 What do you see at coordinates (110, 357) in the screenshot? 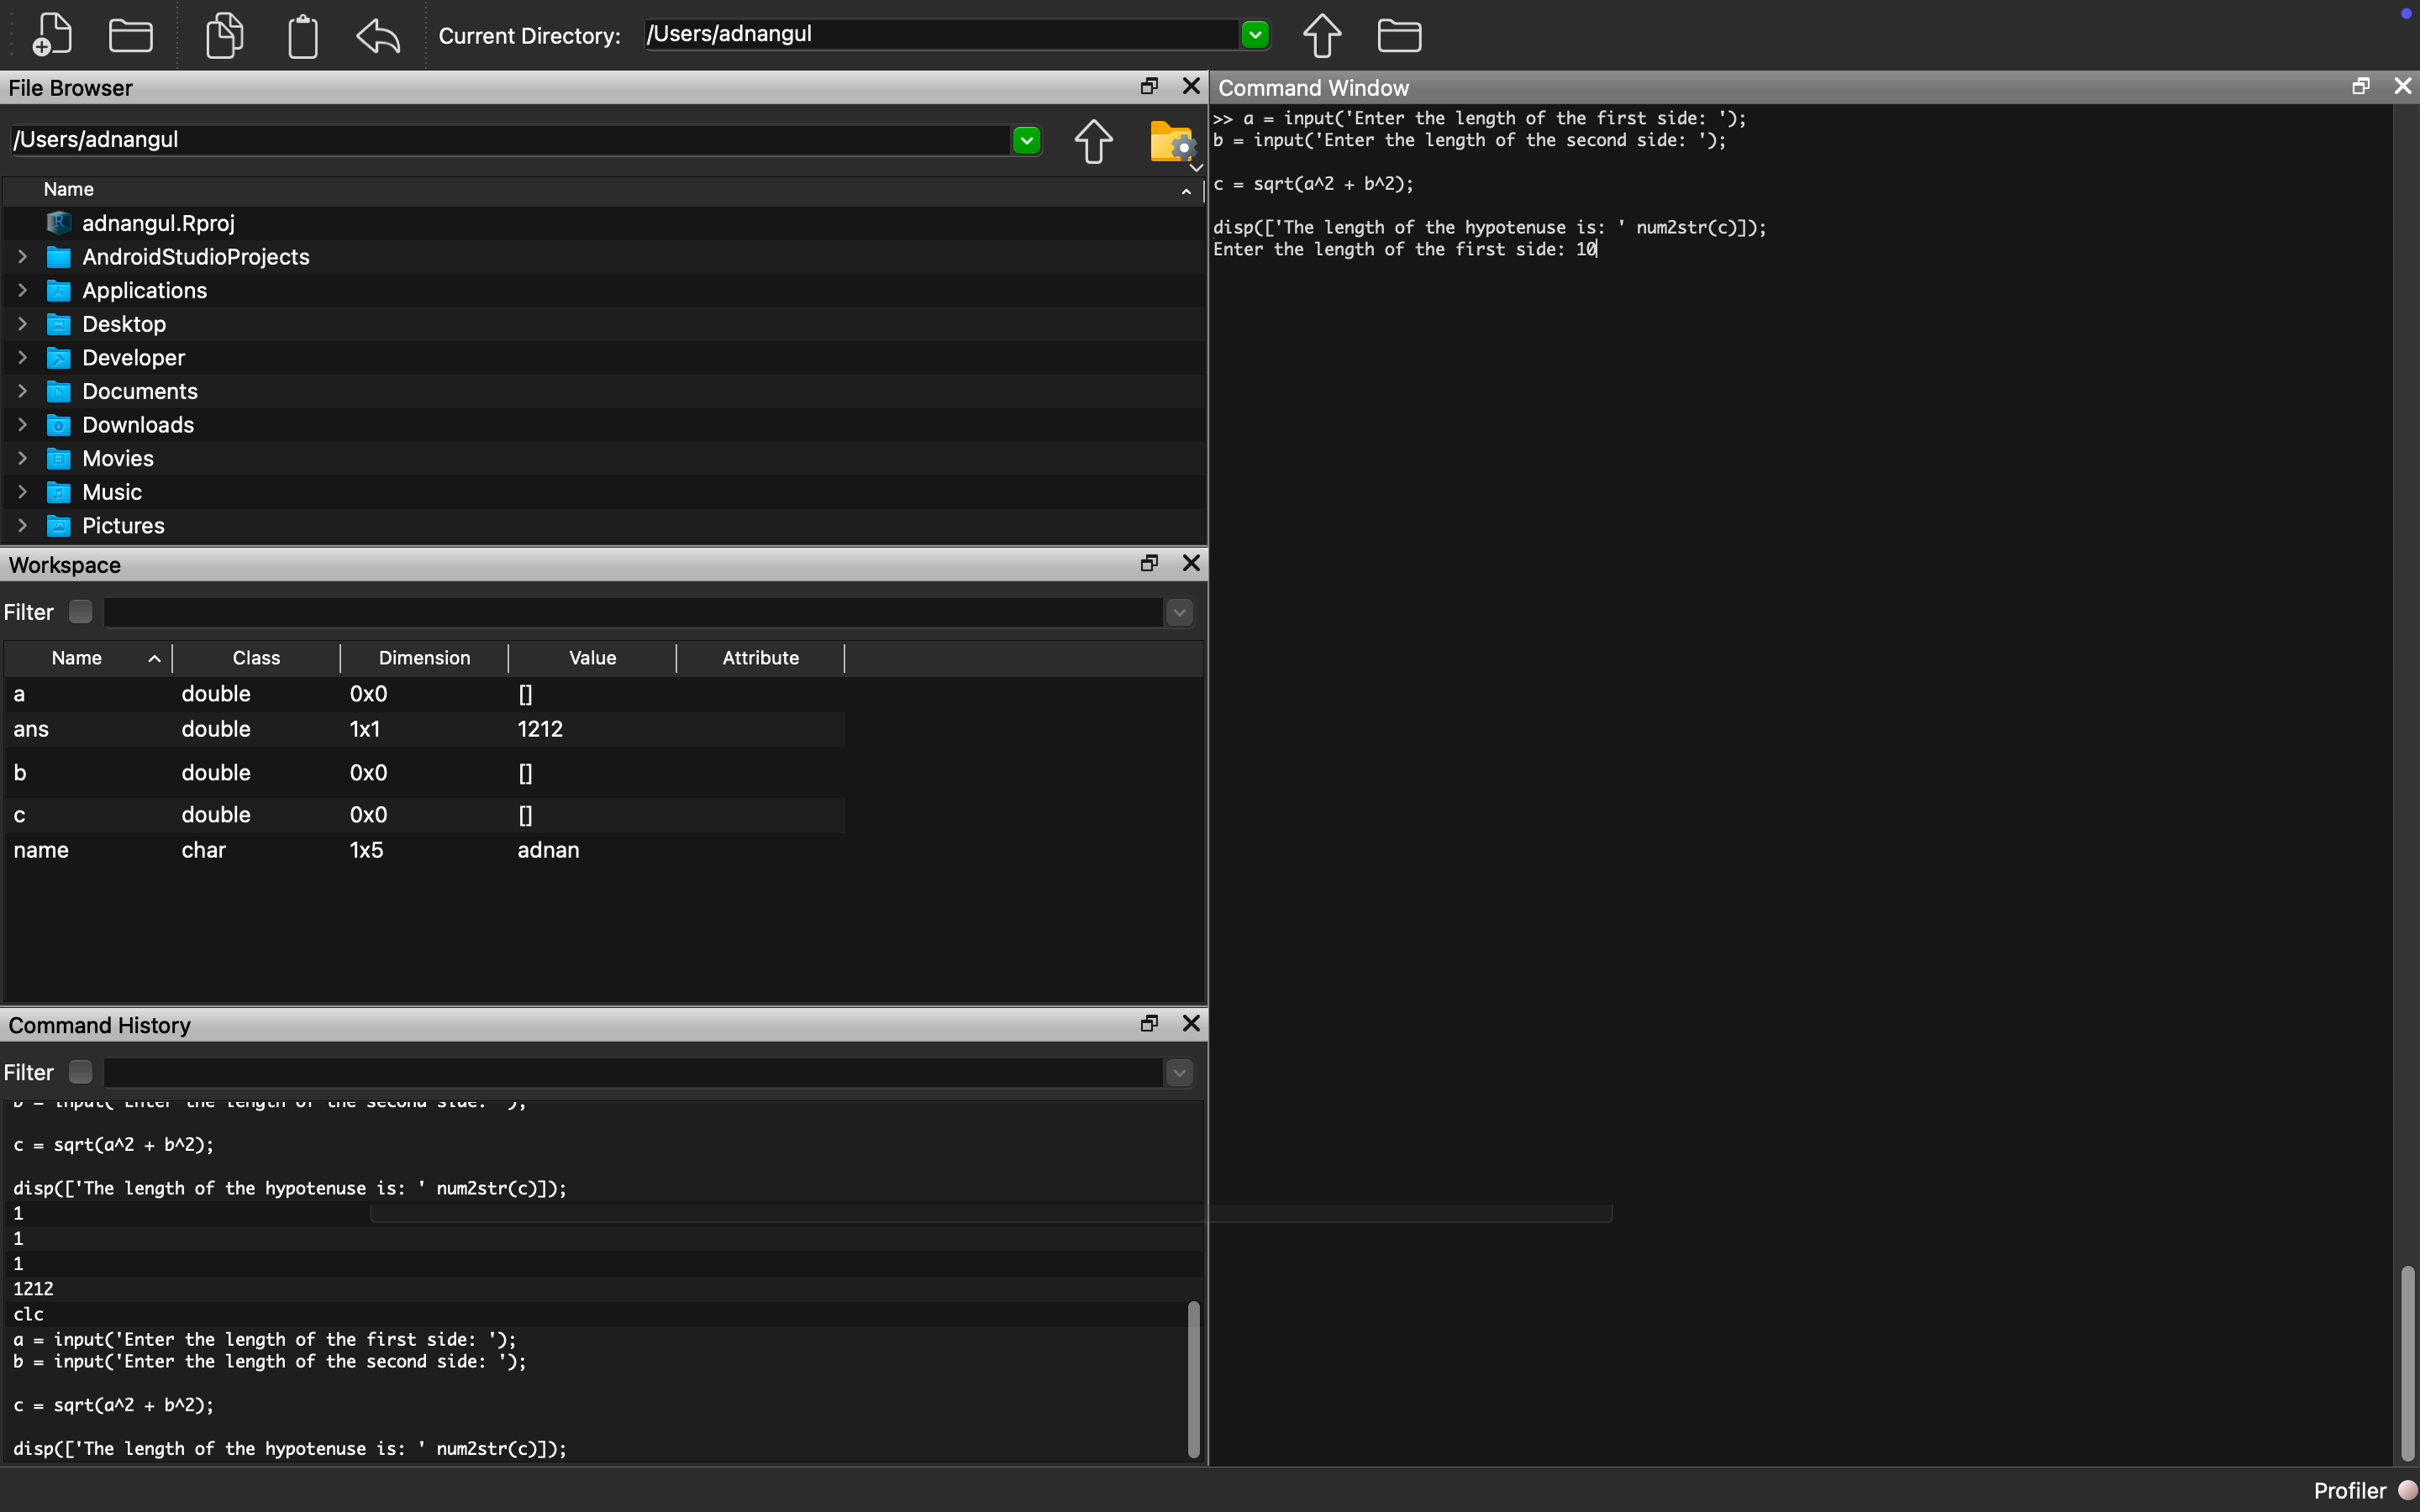
I see `Developer` at bounding box center [110, 357].